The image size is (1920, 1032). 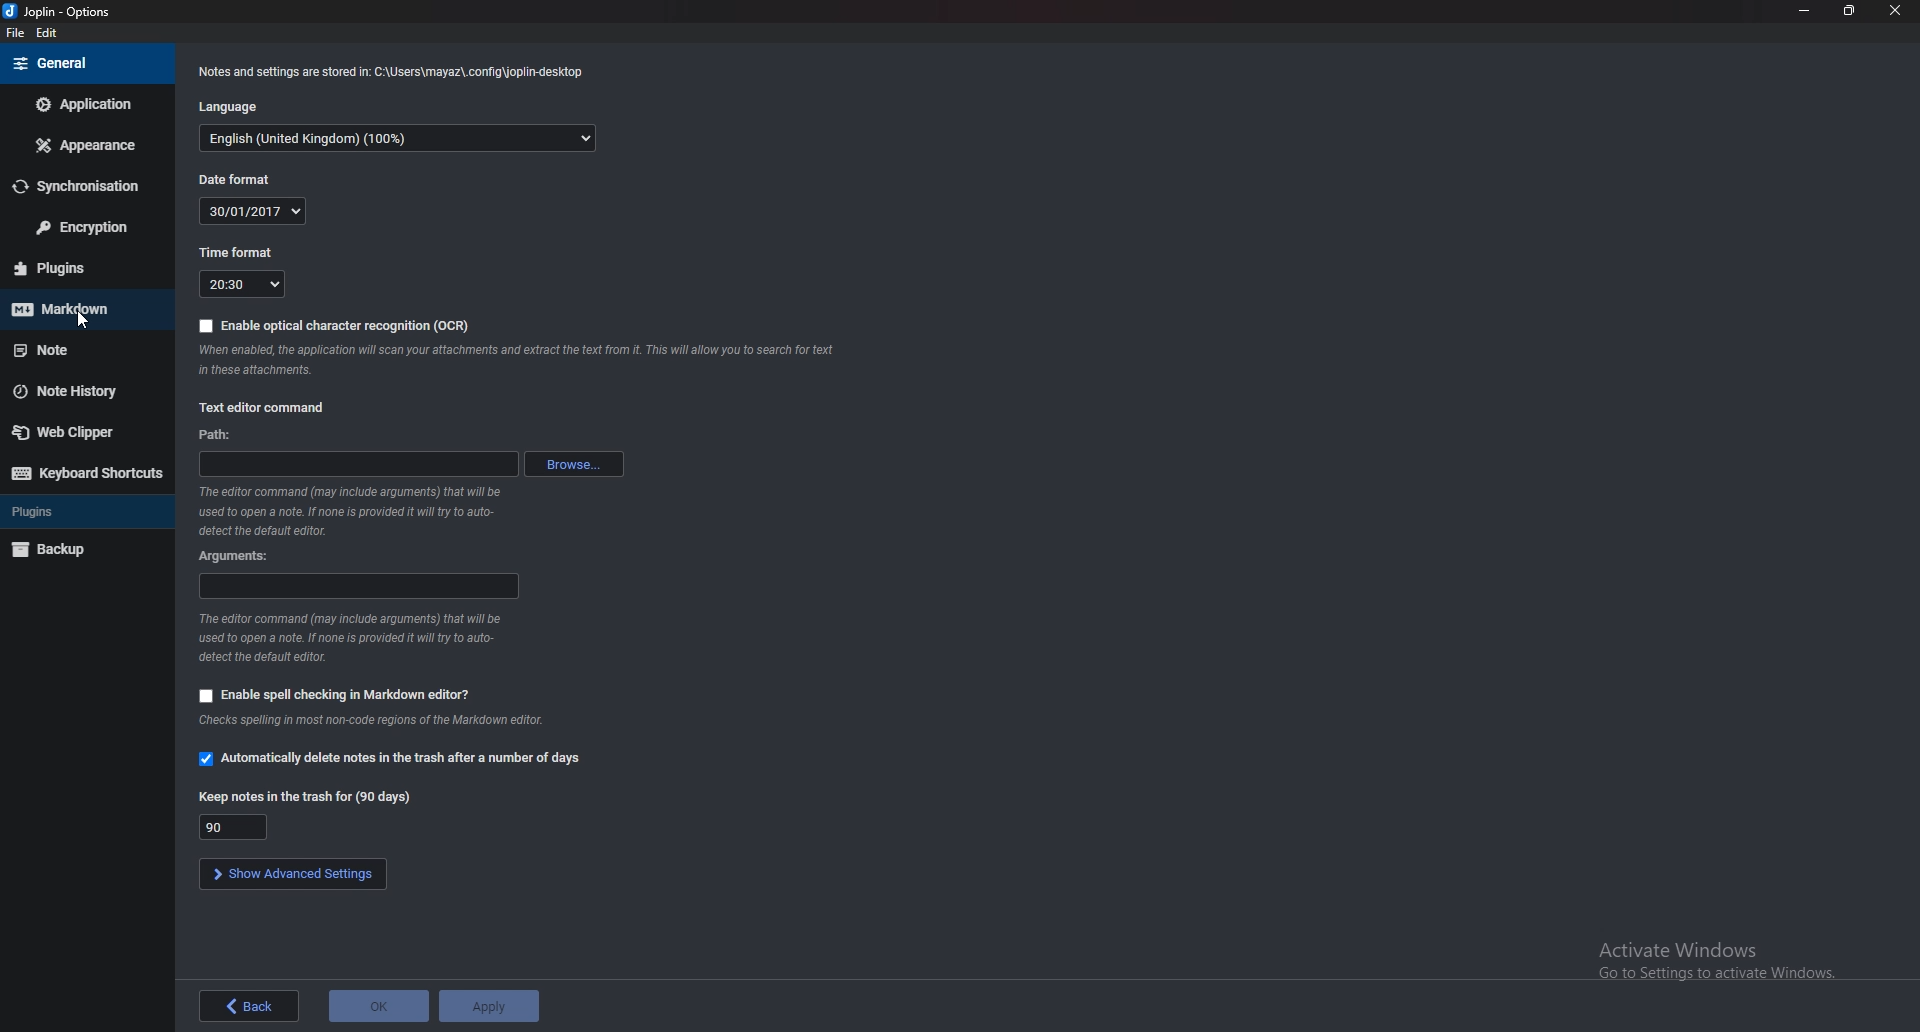 I want to click on Synchronization, so click(x=87, y=187).